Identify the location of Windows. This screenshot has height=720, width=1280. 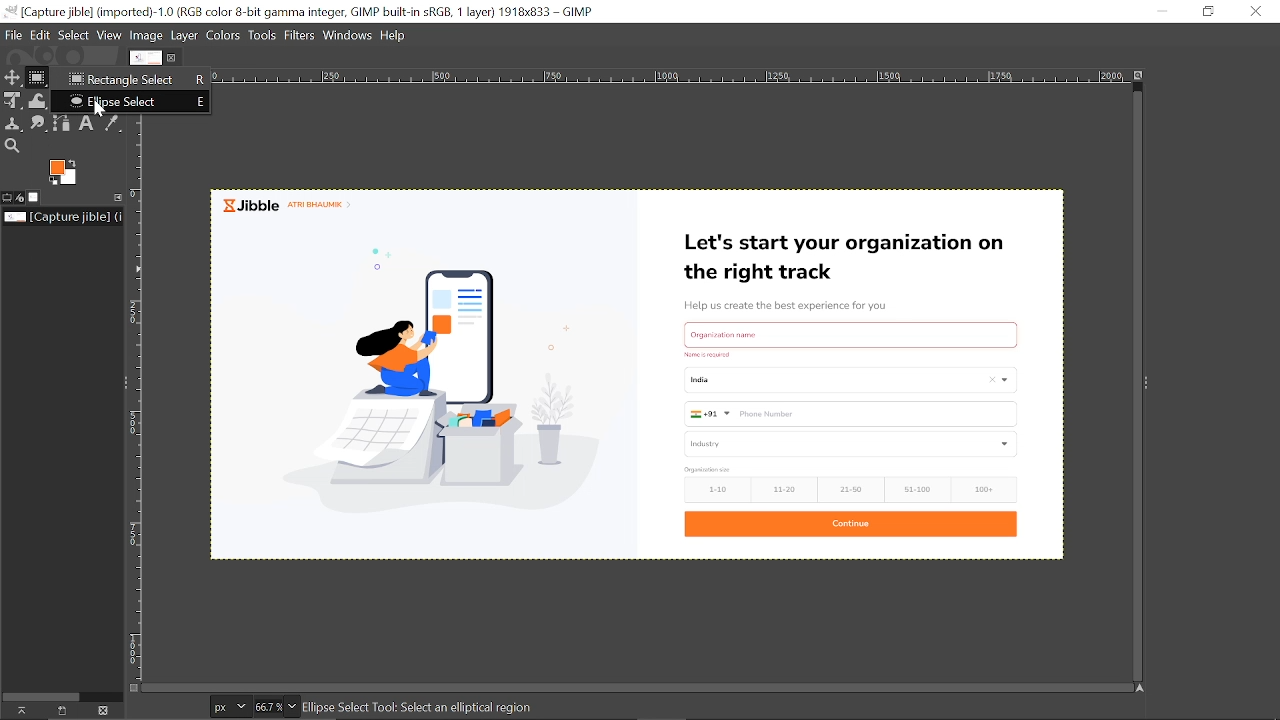
(349, 35).